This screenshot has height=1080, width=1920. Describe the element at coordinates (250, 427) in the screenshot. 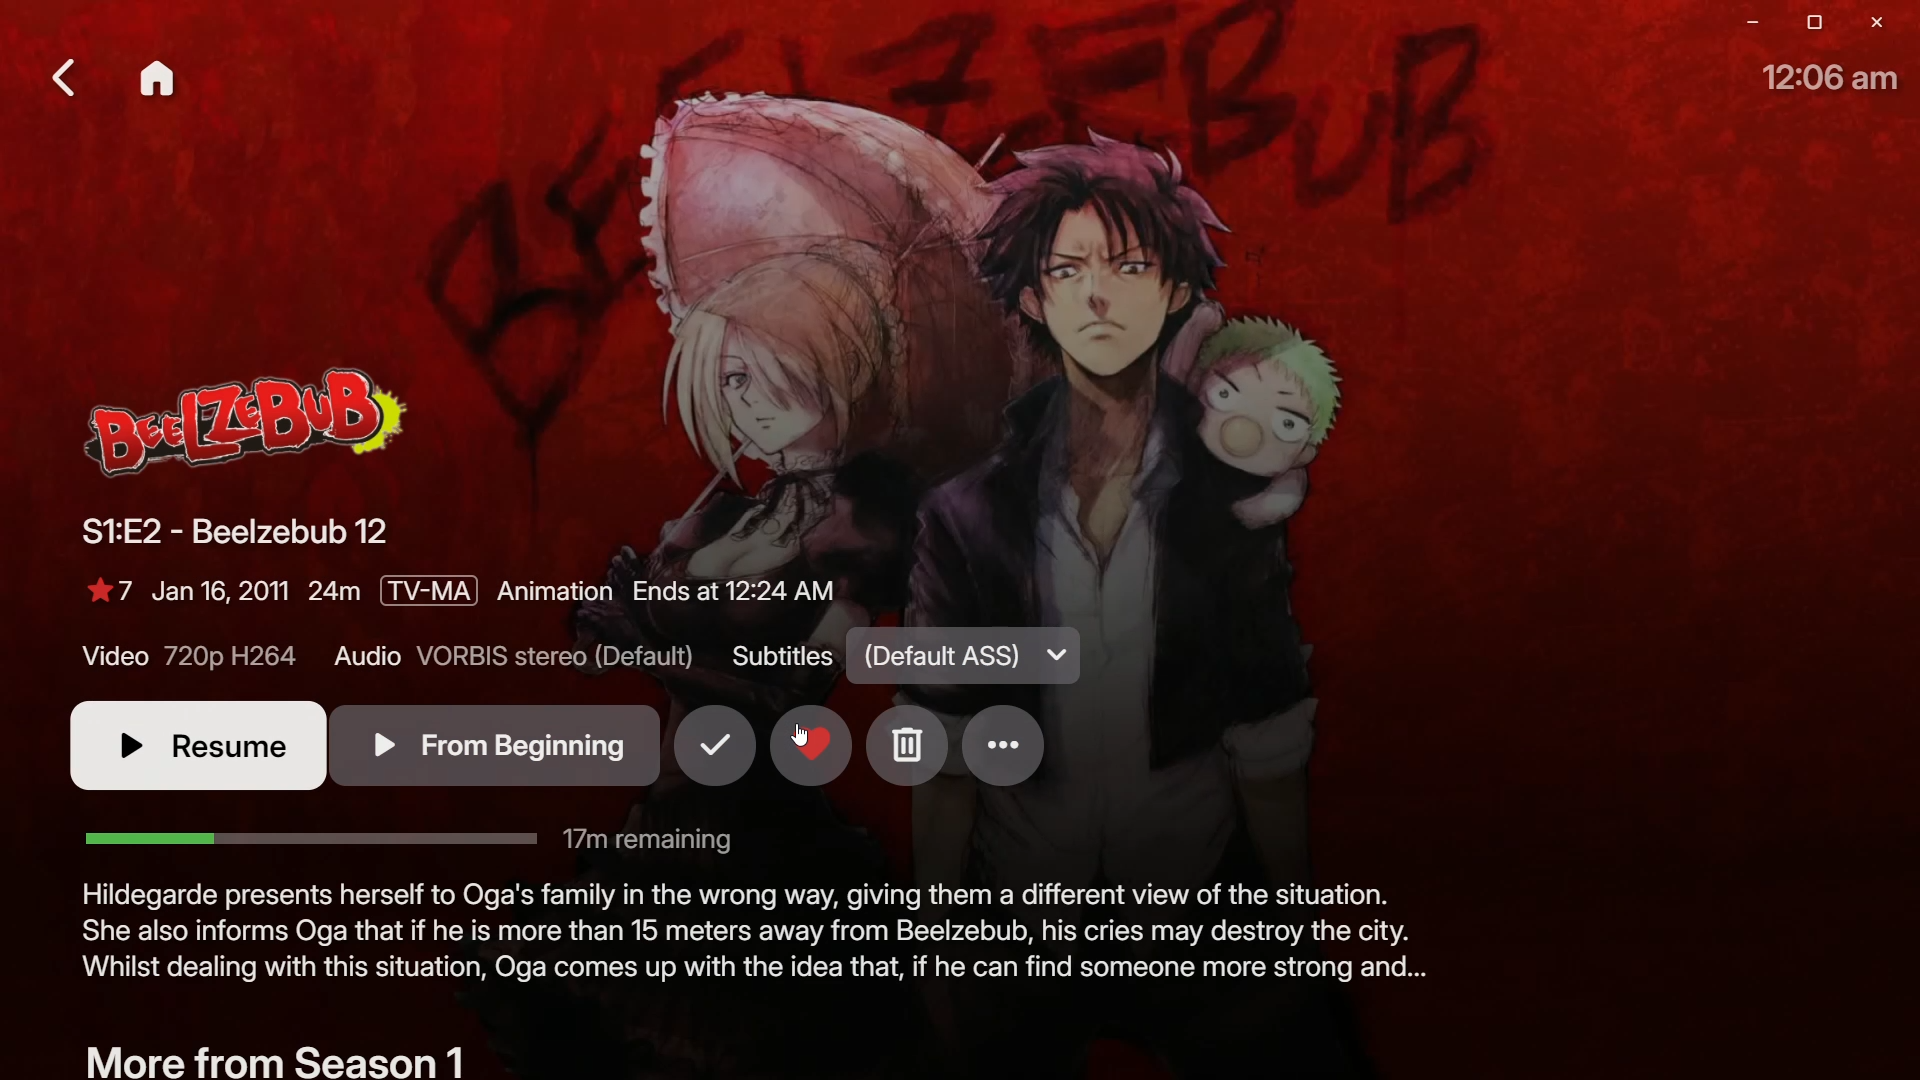

I see `Logo` at that location.